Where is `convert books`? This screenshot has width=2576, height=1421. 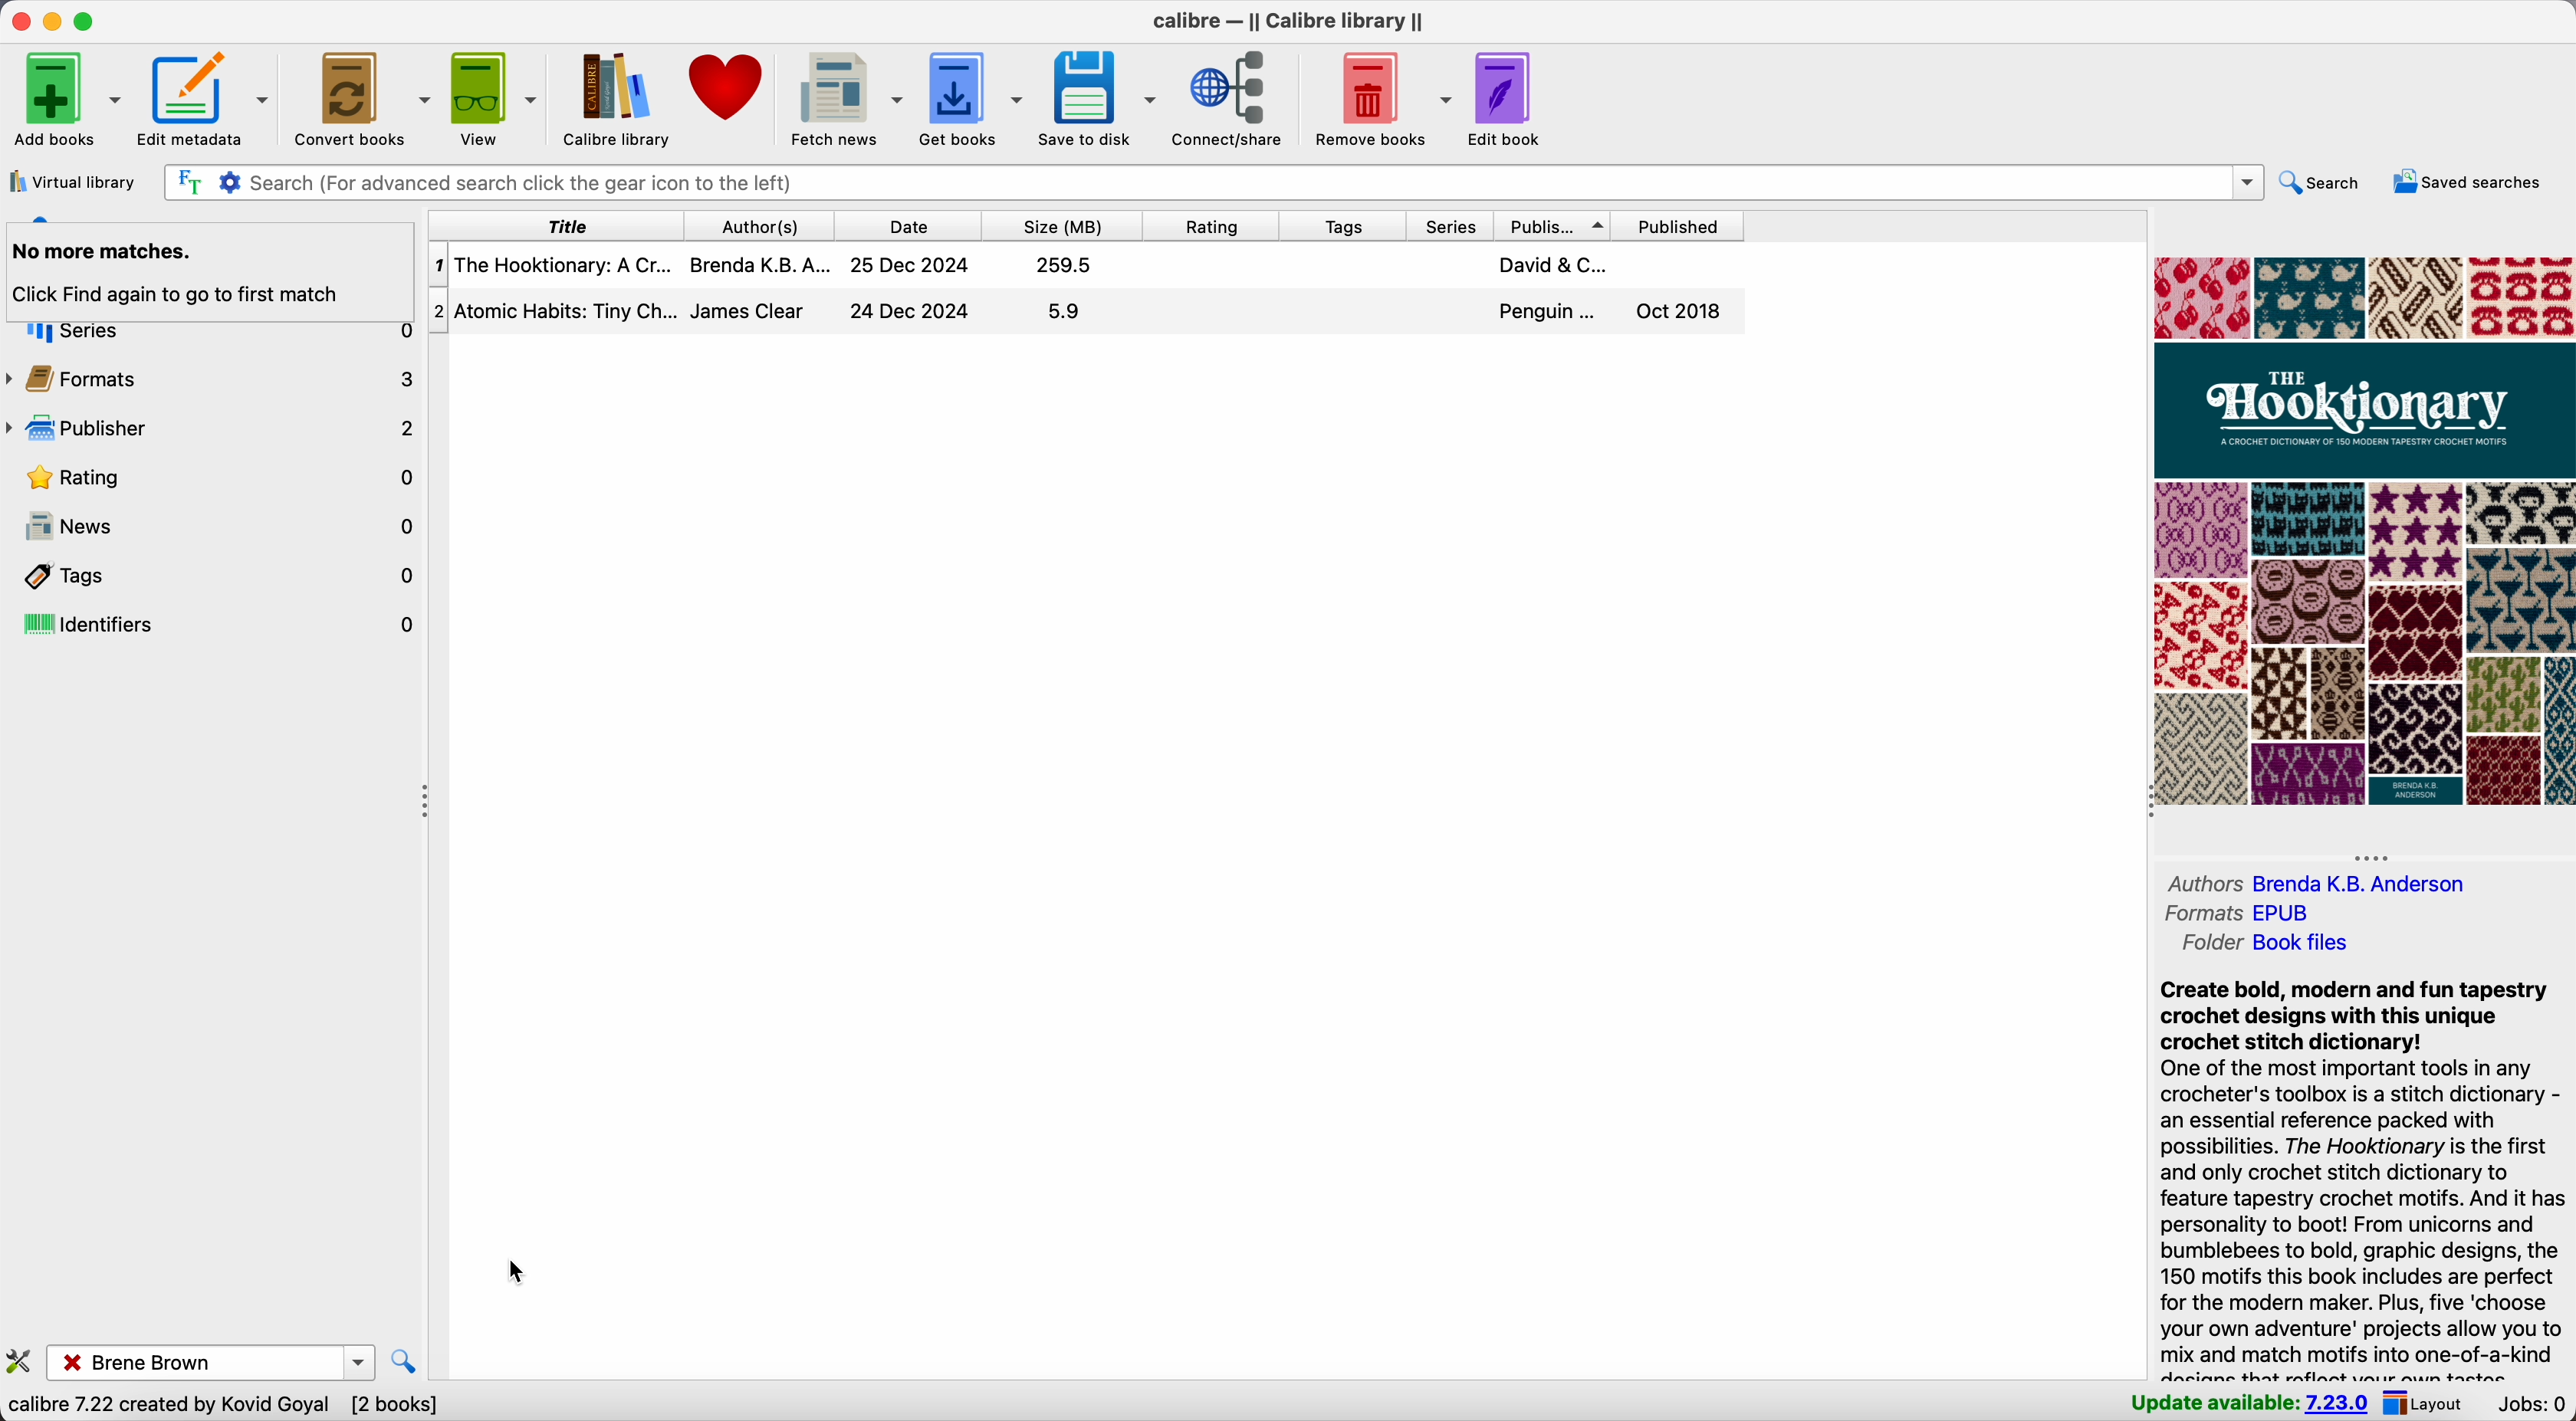 convert books is located at coordinates (364, 98).